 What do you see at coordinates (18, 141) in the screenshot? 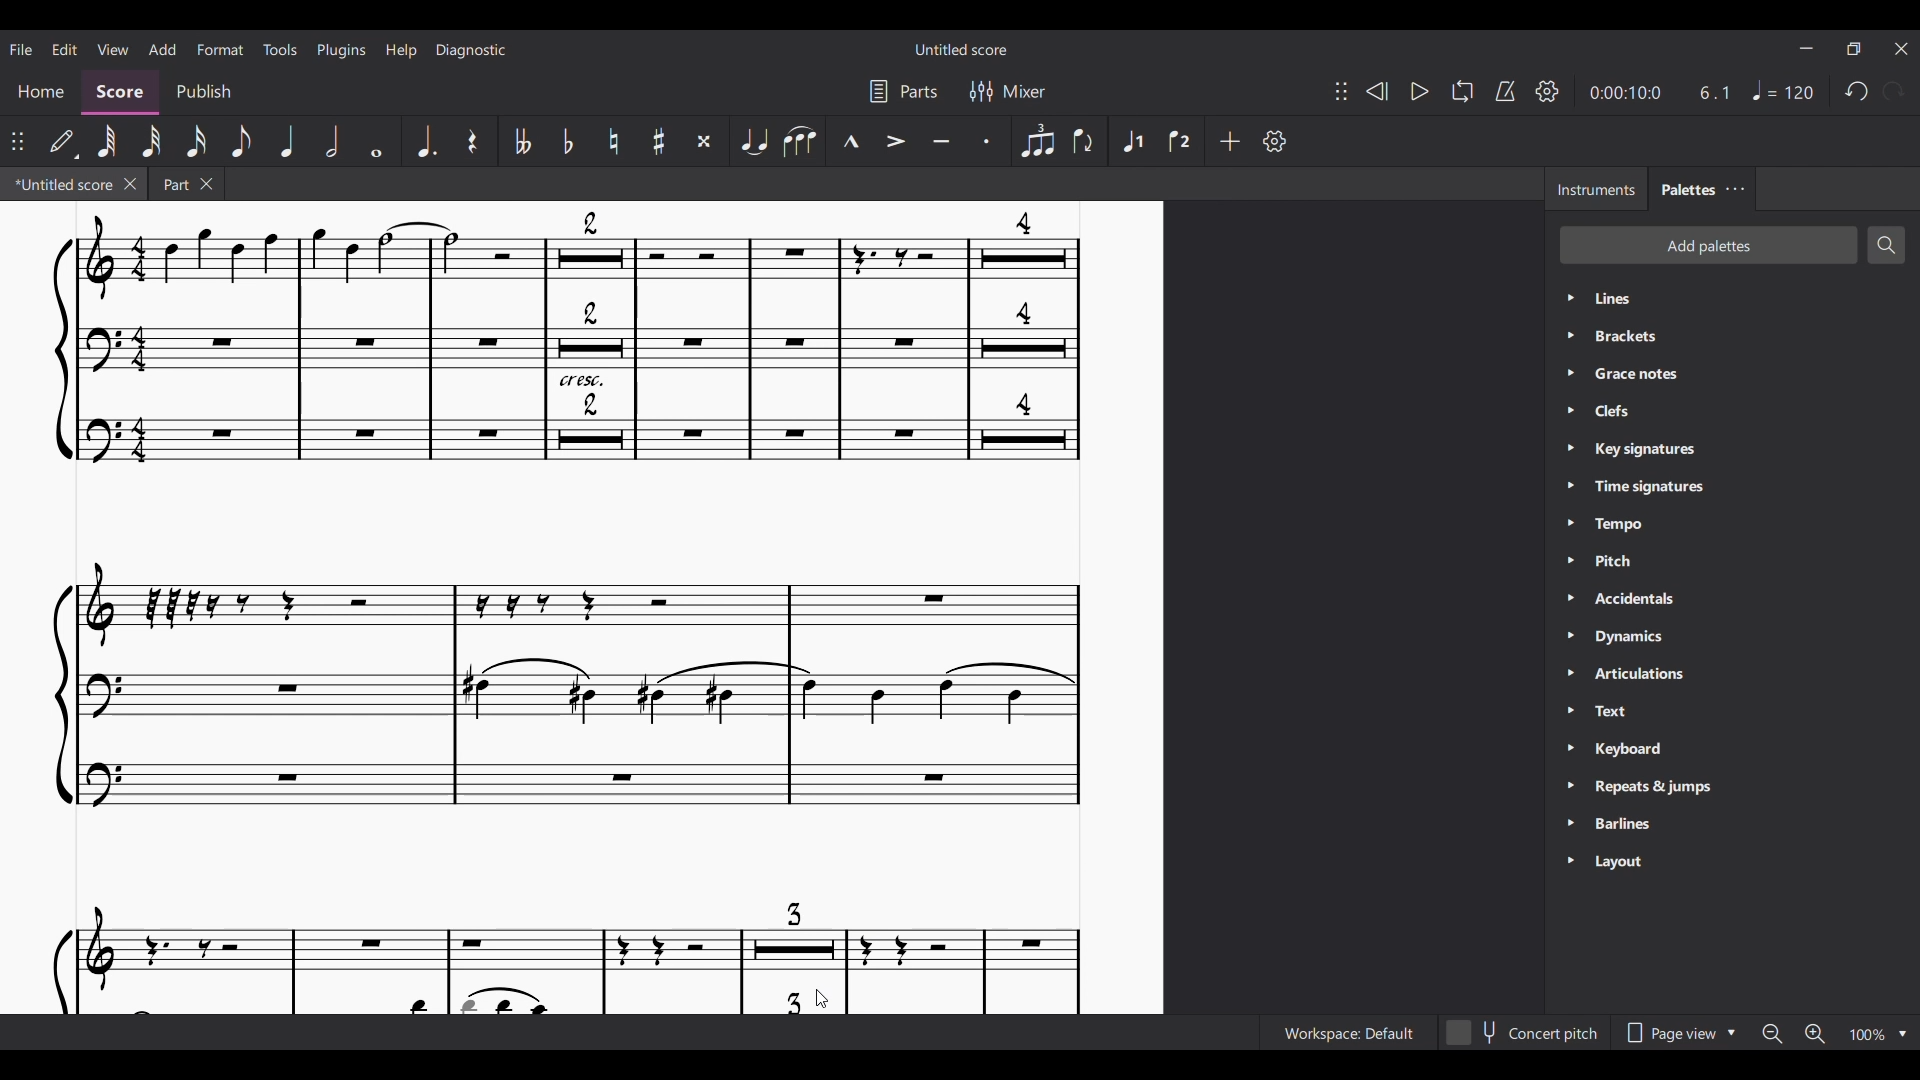
I see `Change position of toolbar attached ` at bounding box center [18, 141].